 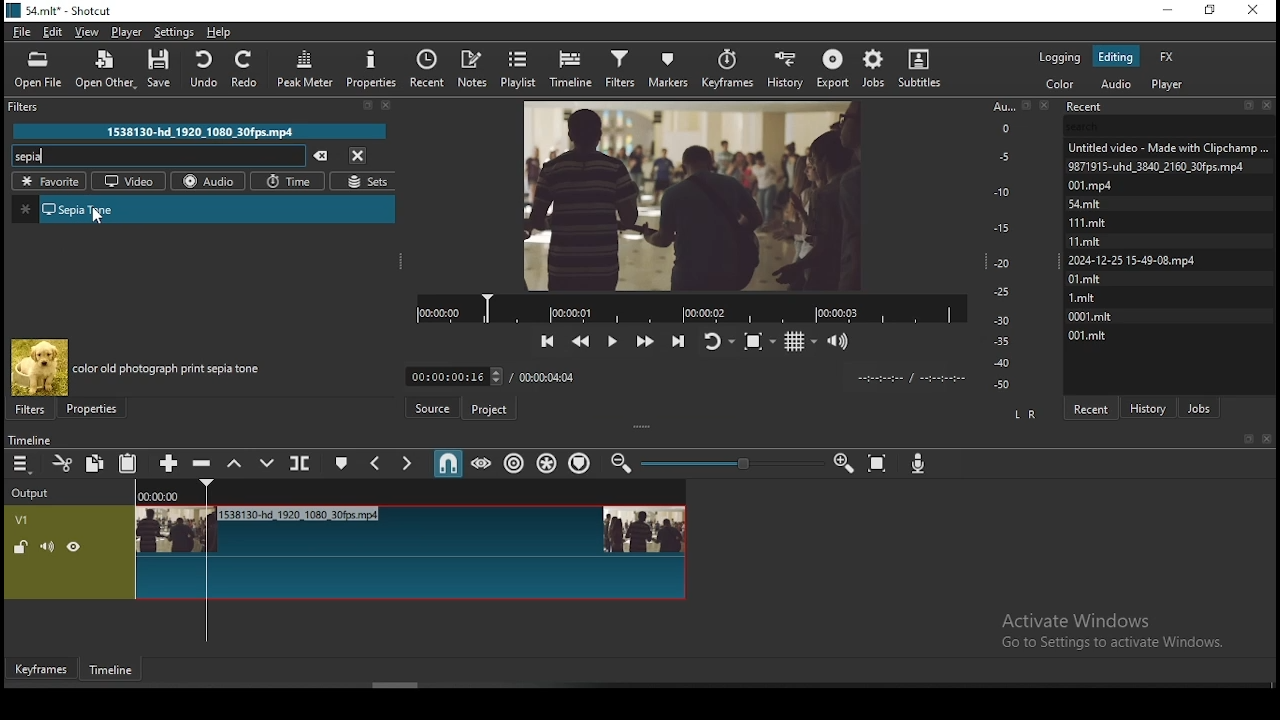 I want to click on edit, so click(x=53, y=31).